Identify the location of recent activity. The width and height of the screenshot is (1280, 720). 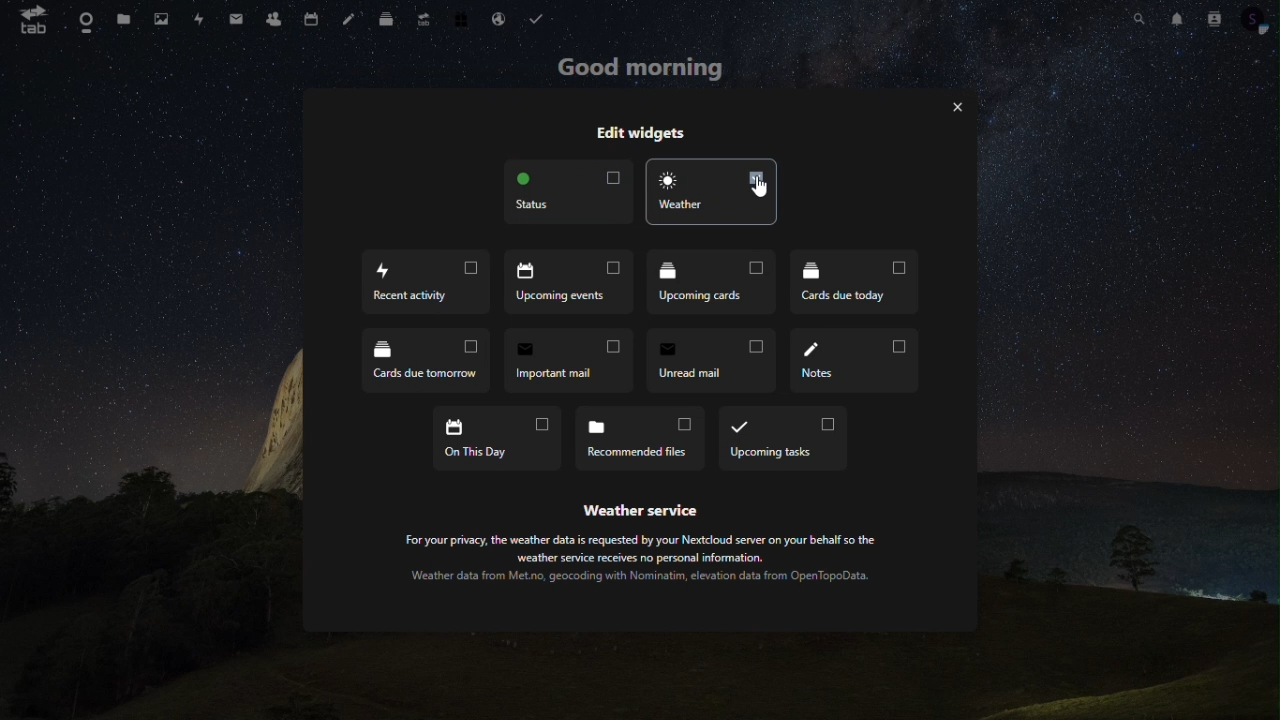
(426, 279).